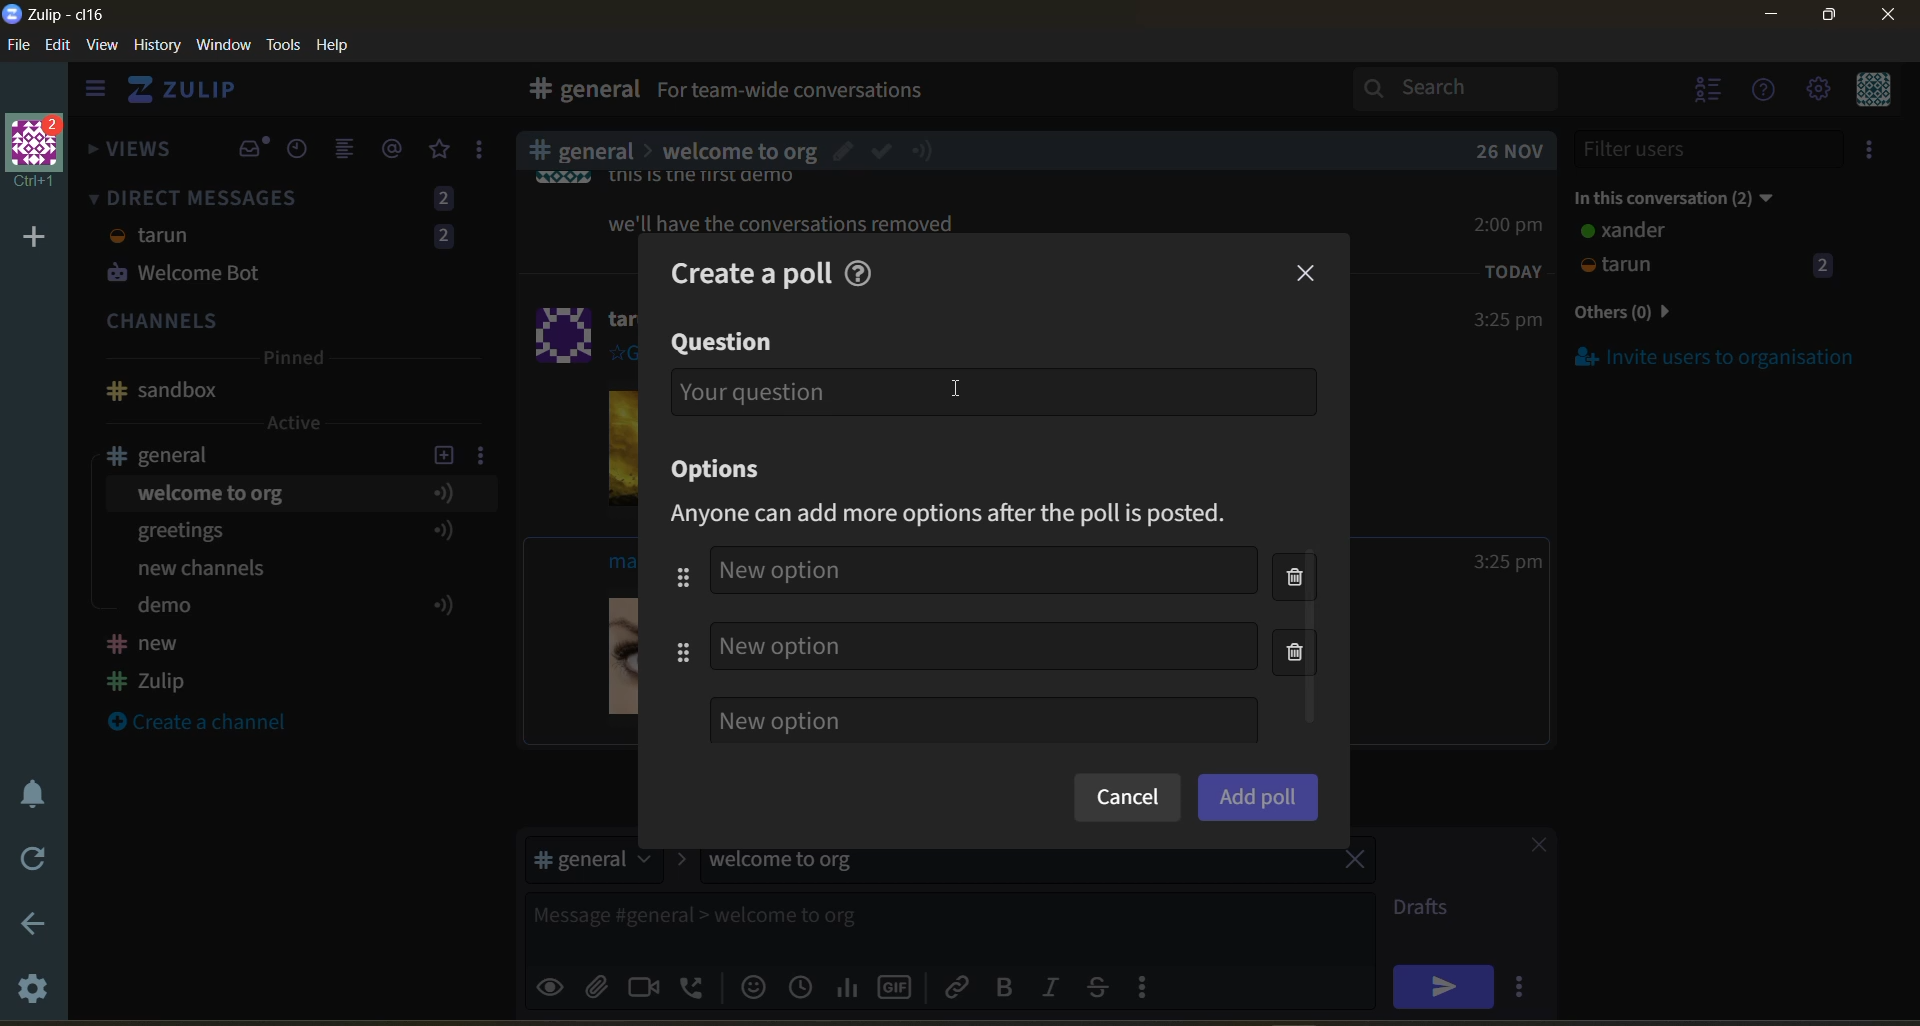 This screenshot has height=1026, width=1920. What do you see at coordinates (1716, 356) in the screenshot?
I see `invite users to organisation` at bounding box center [1716, 356].